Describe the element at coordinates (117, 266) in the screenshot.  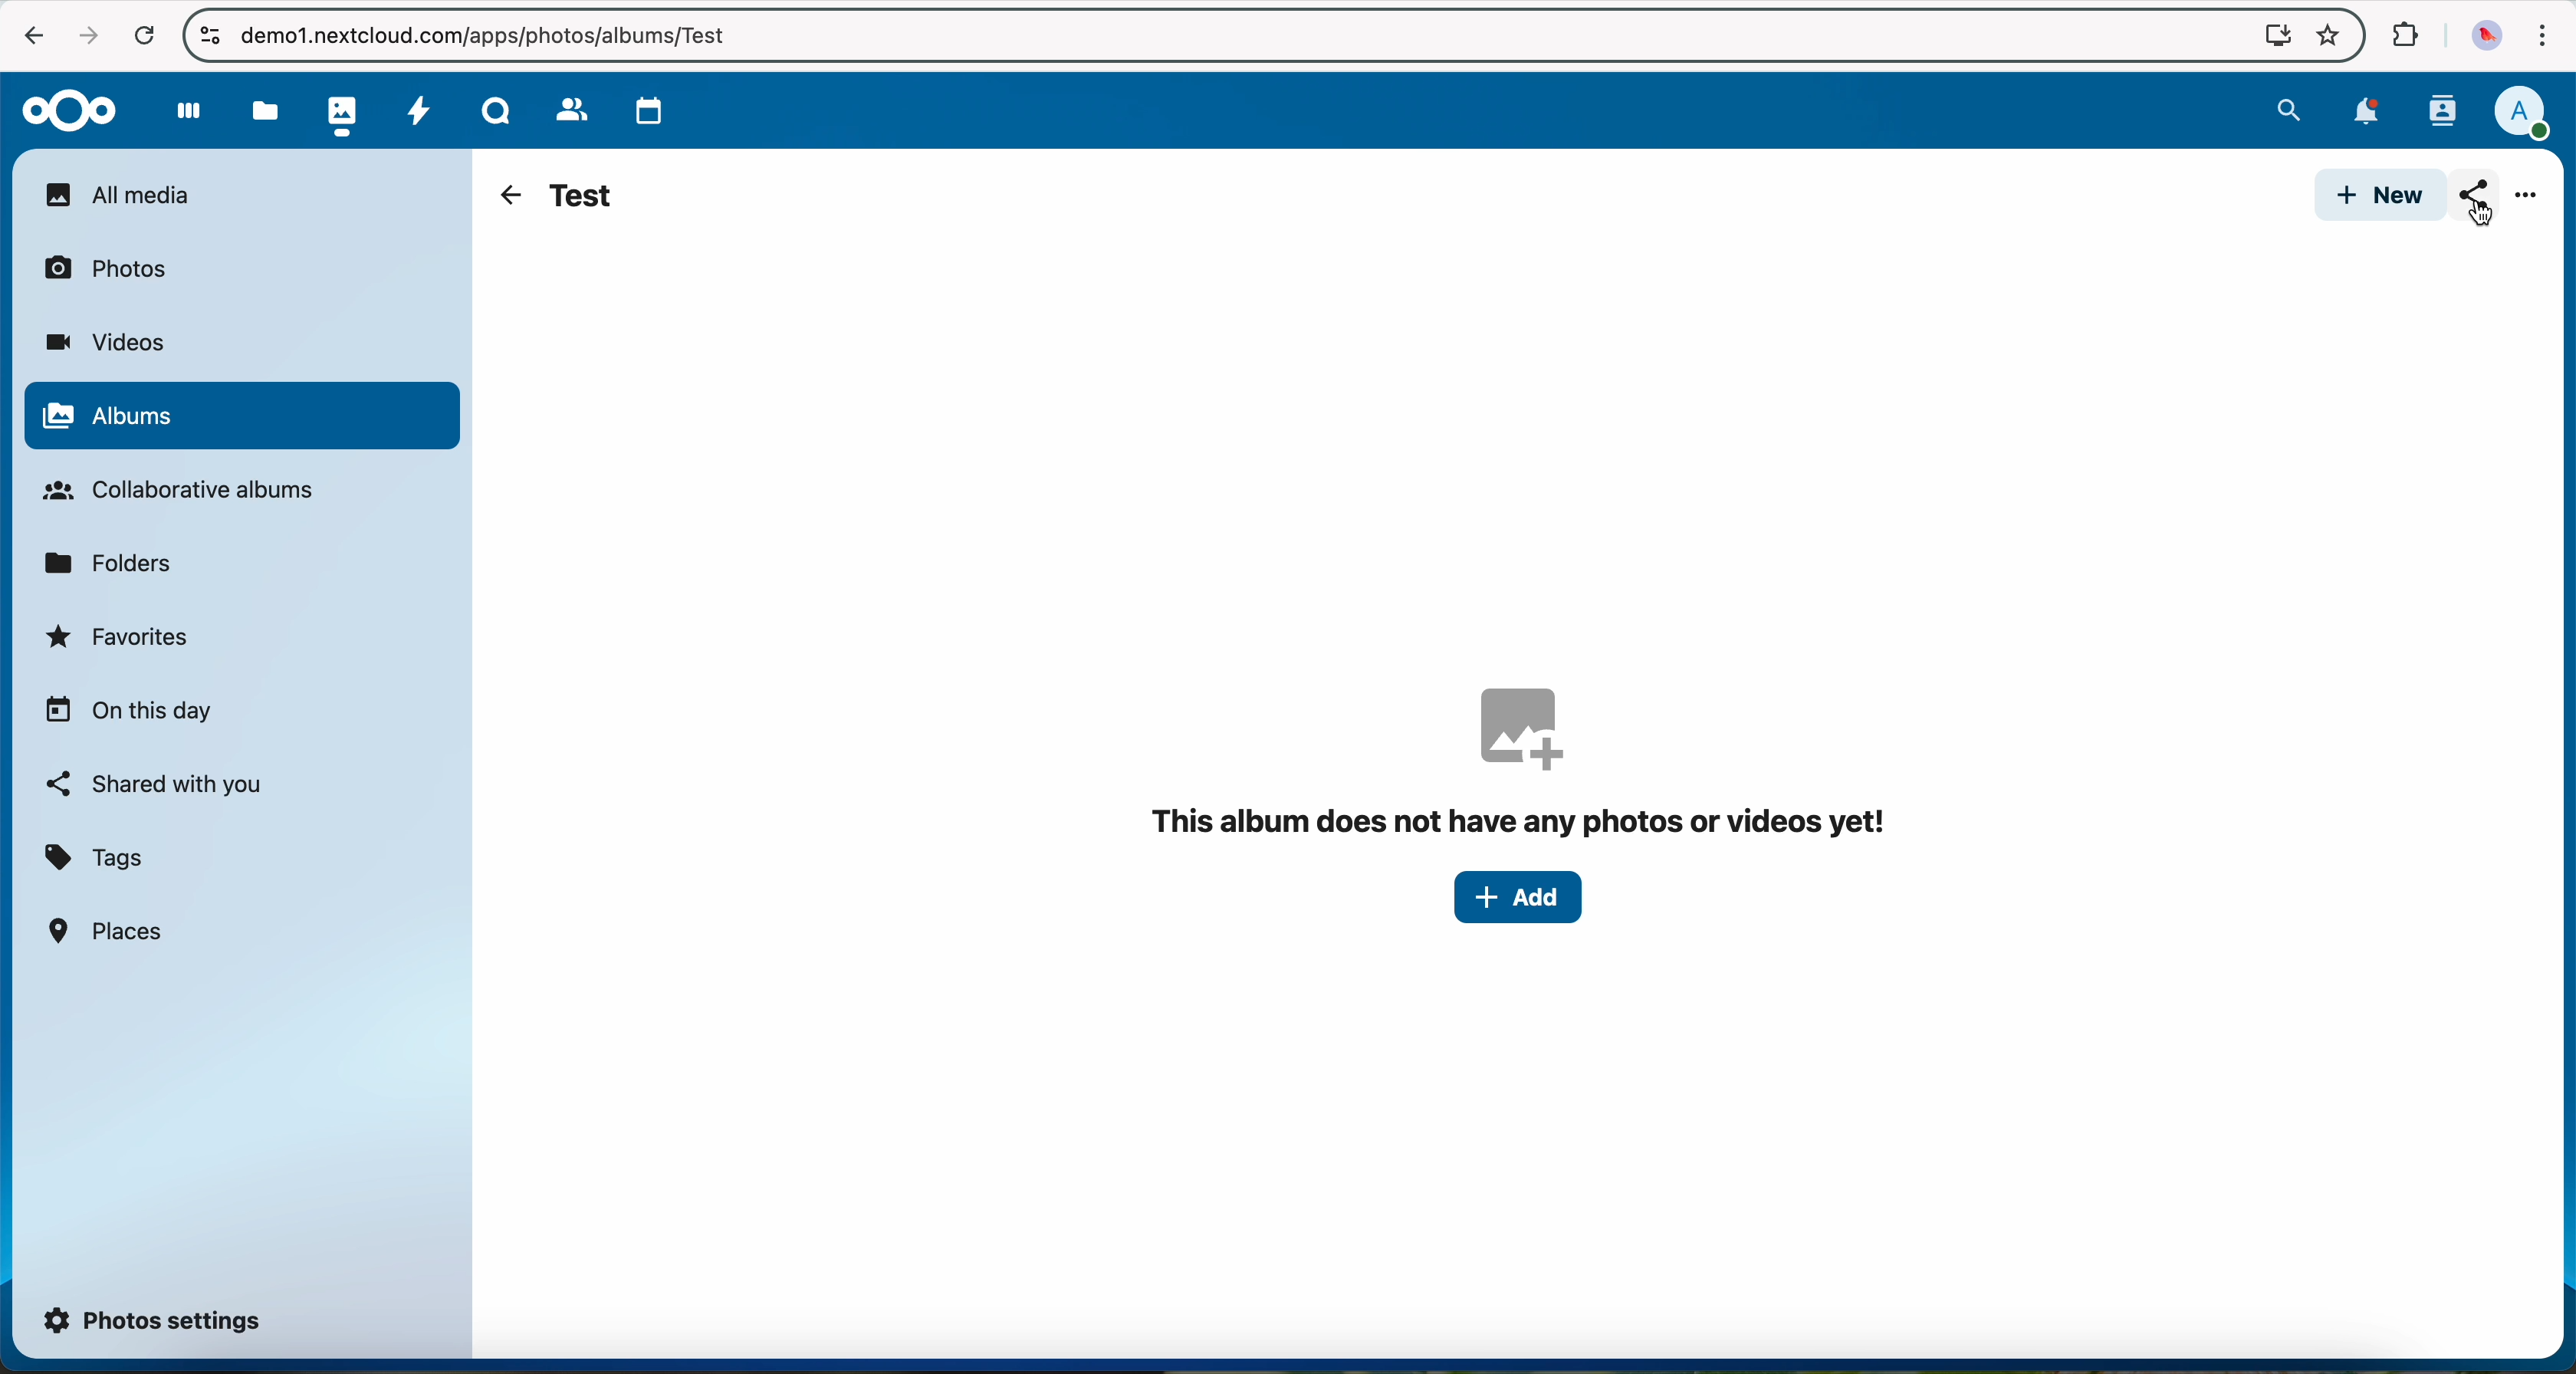
I see `photos` at that location.